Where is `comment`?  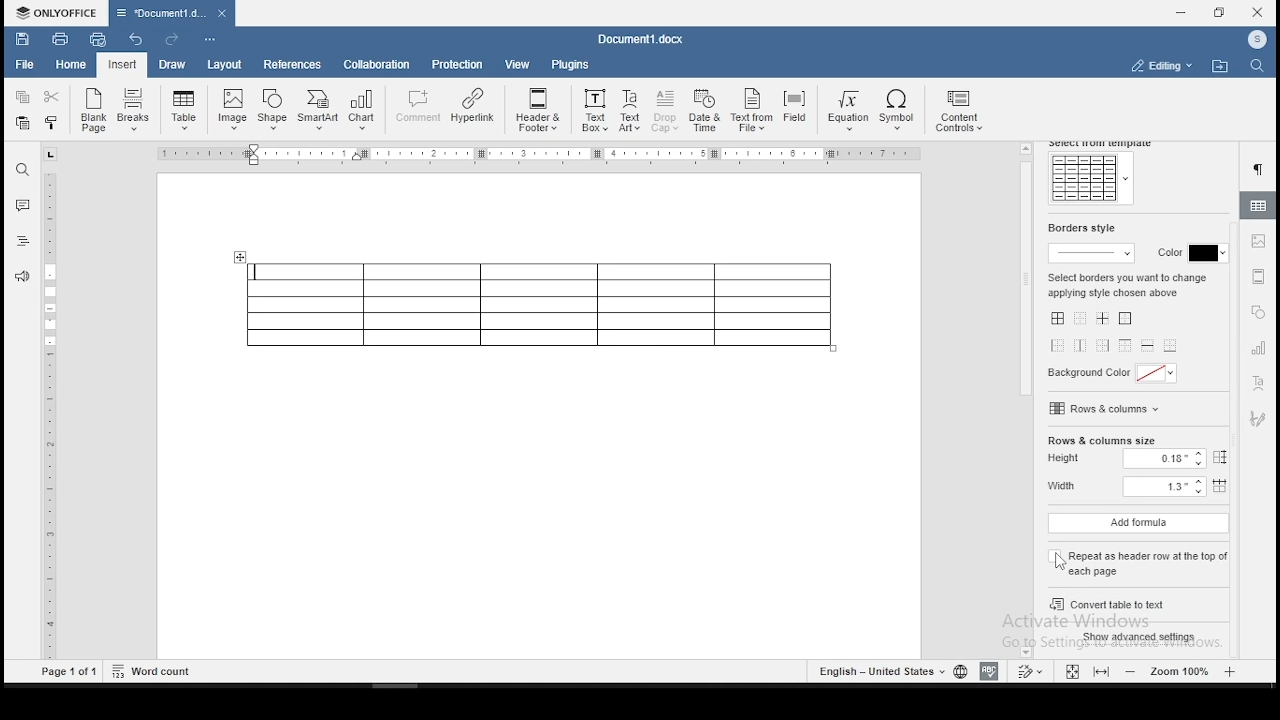
comment is located at coordinates (416, 106).